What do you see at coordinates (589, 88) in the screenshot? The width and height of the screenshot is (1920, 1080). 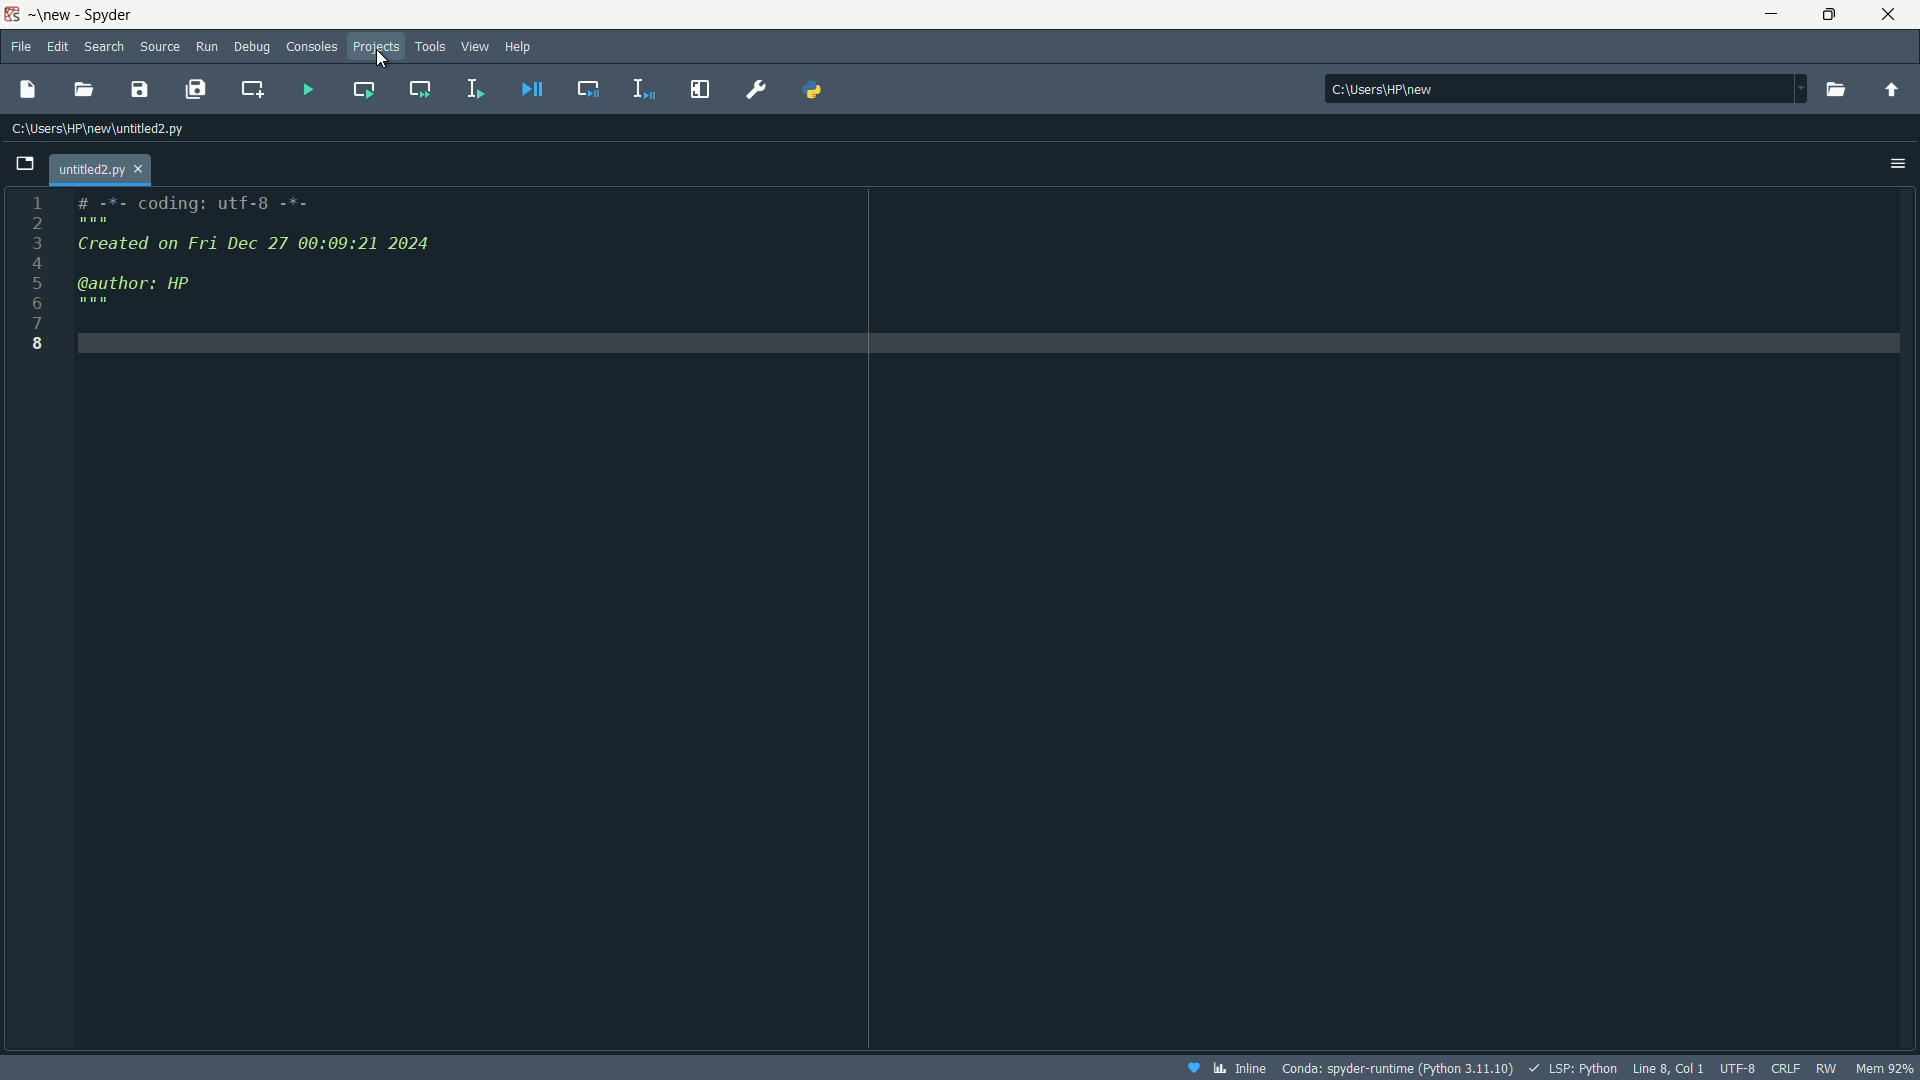 I see `Debug cell` at bounding box center [589, 88].